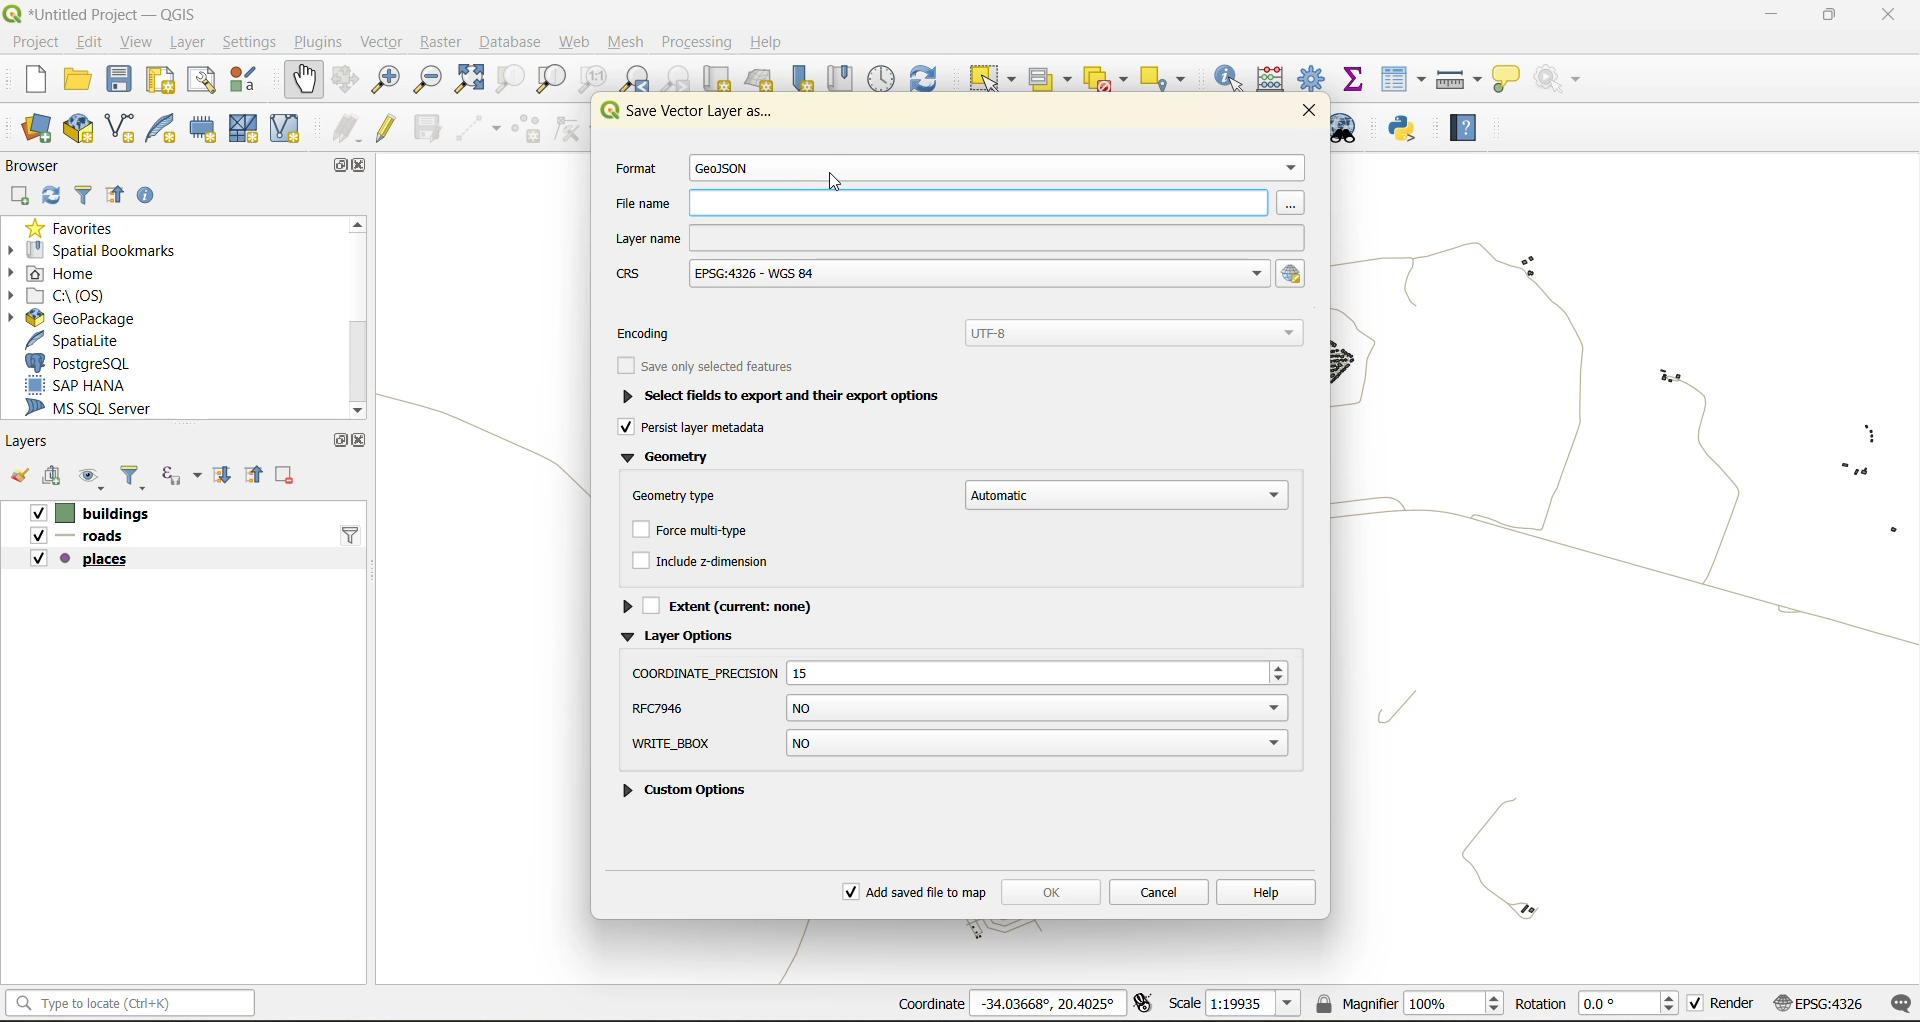 The width and height of the screenshot is (1920, 1022). I want to click on pan selection, so click(344, 79).